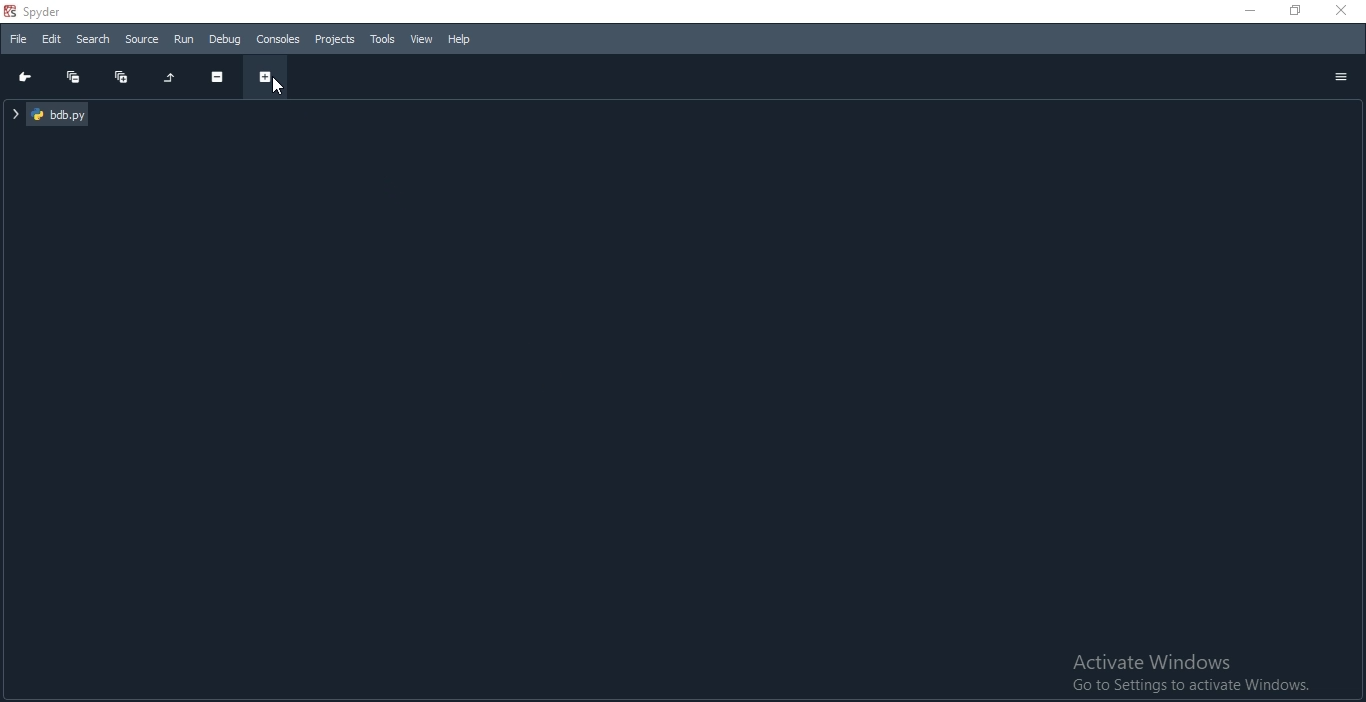 The height and width of the screenshot is (702, 1366). Describe the element at coordinates (67, 77) in the screenshot. I see `Collapse all` at that location.